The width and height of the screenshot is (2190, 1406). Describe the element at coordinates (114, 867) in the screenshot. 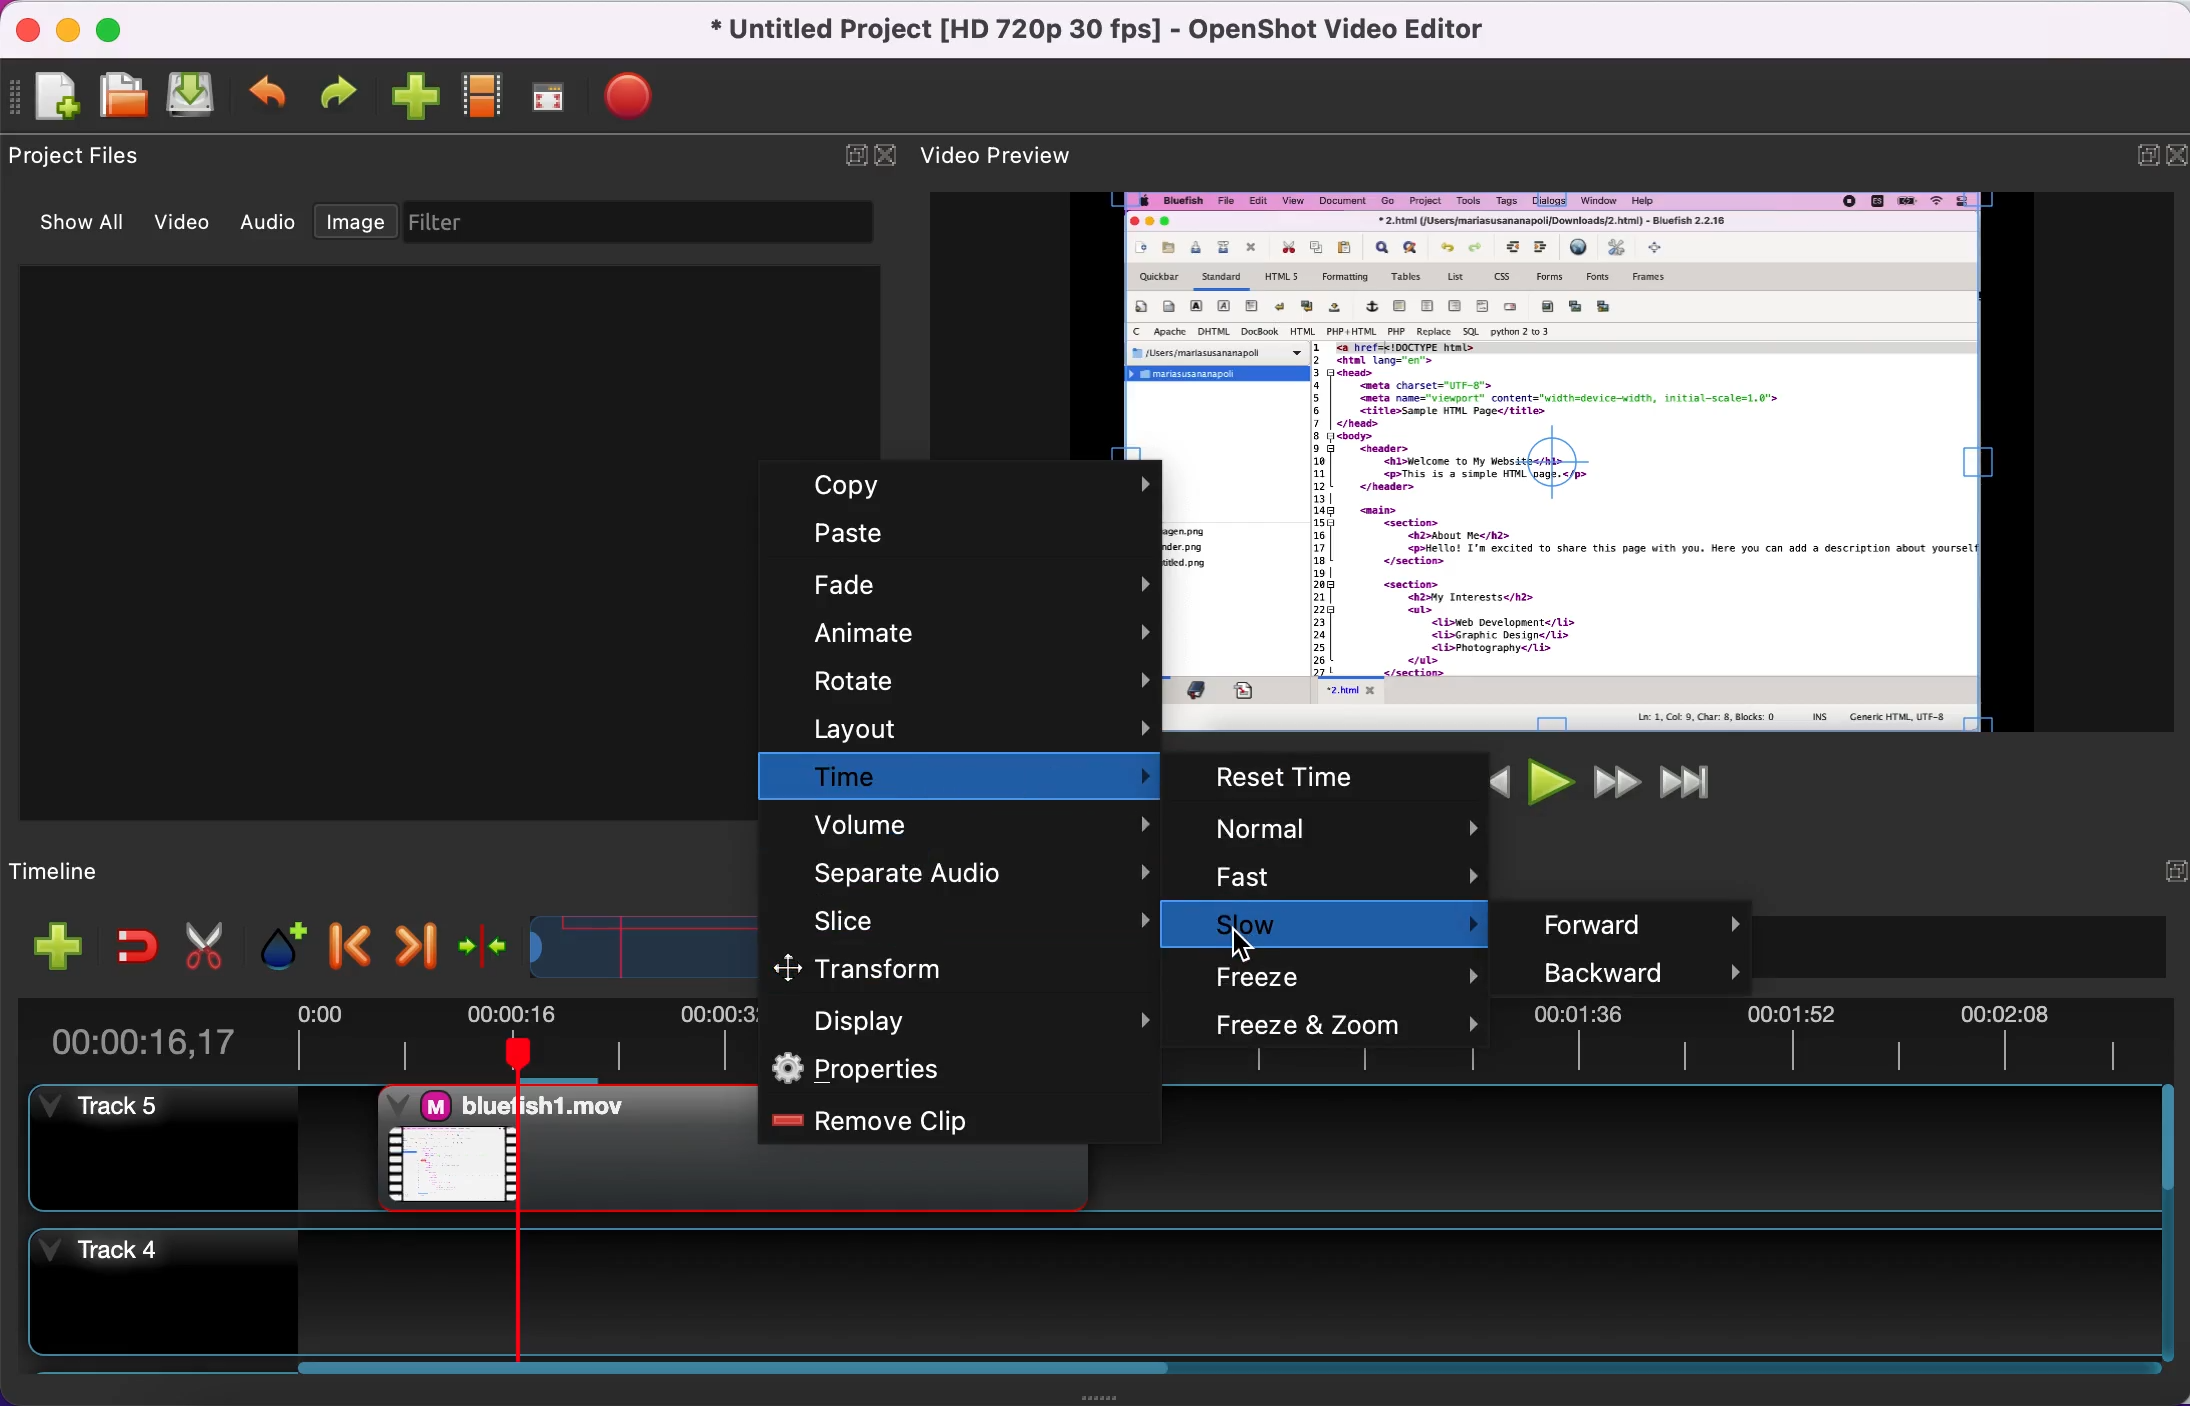

I see `timeline` at that location.